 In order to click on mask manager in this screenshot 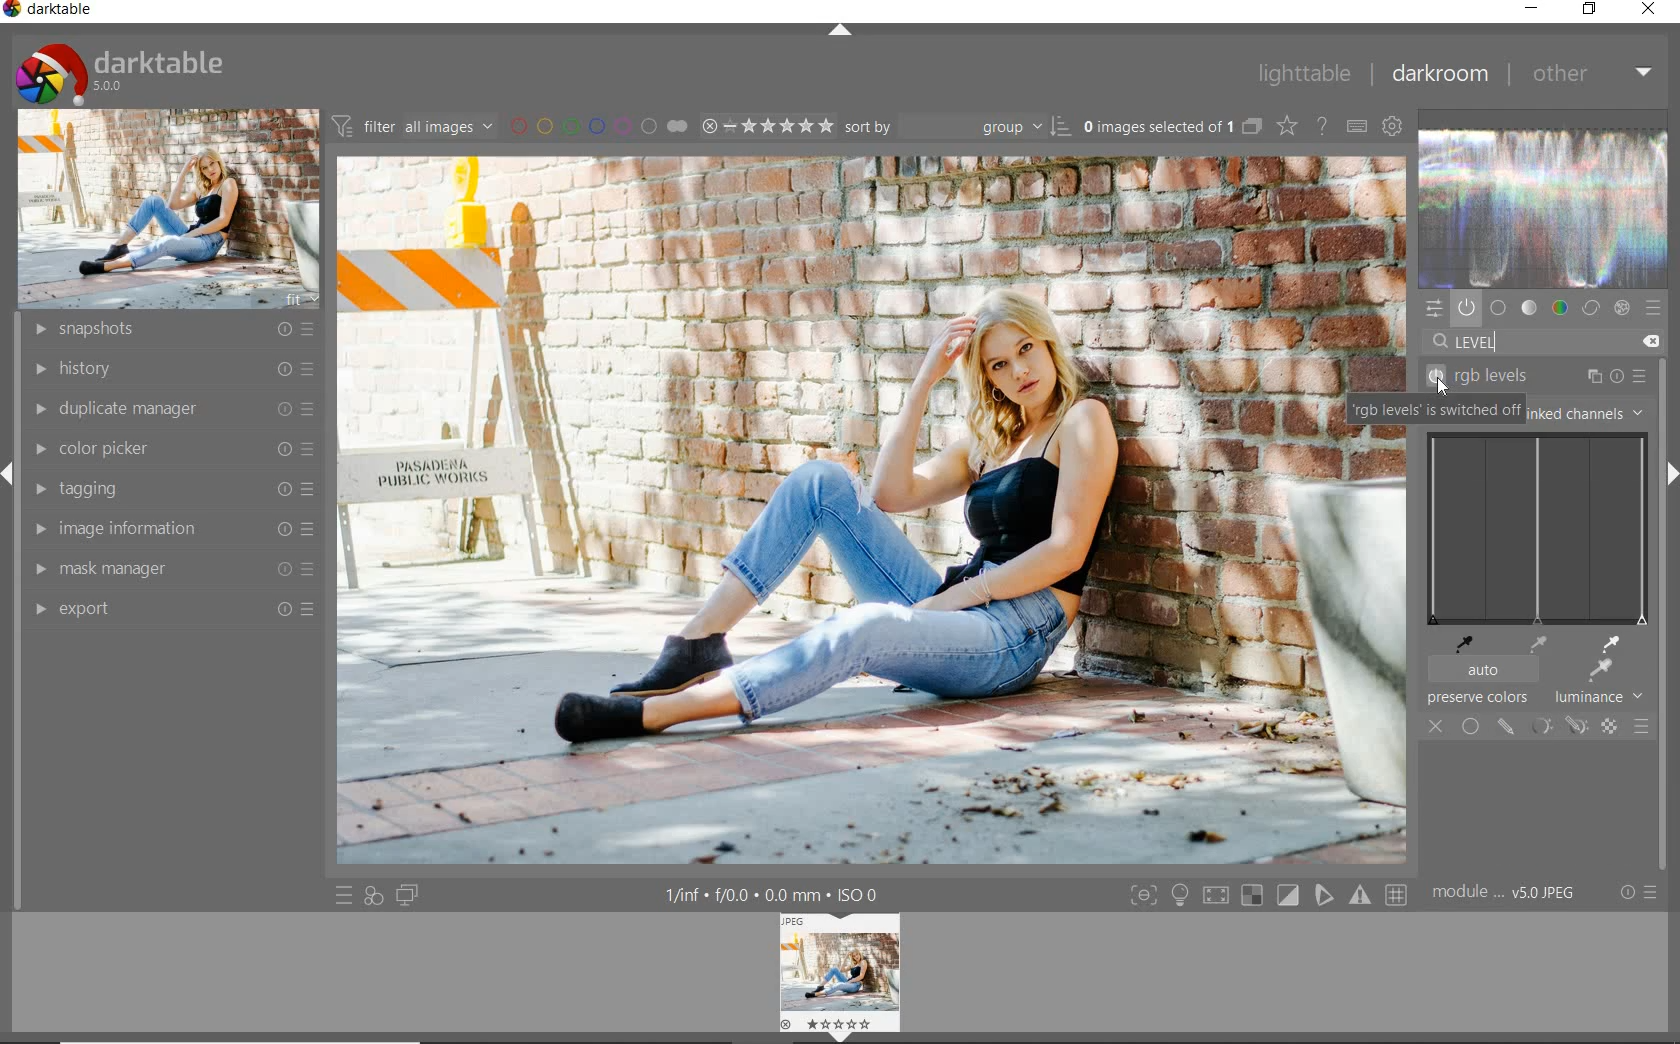, I will do `click(170, 570)`.